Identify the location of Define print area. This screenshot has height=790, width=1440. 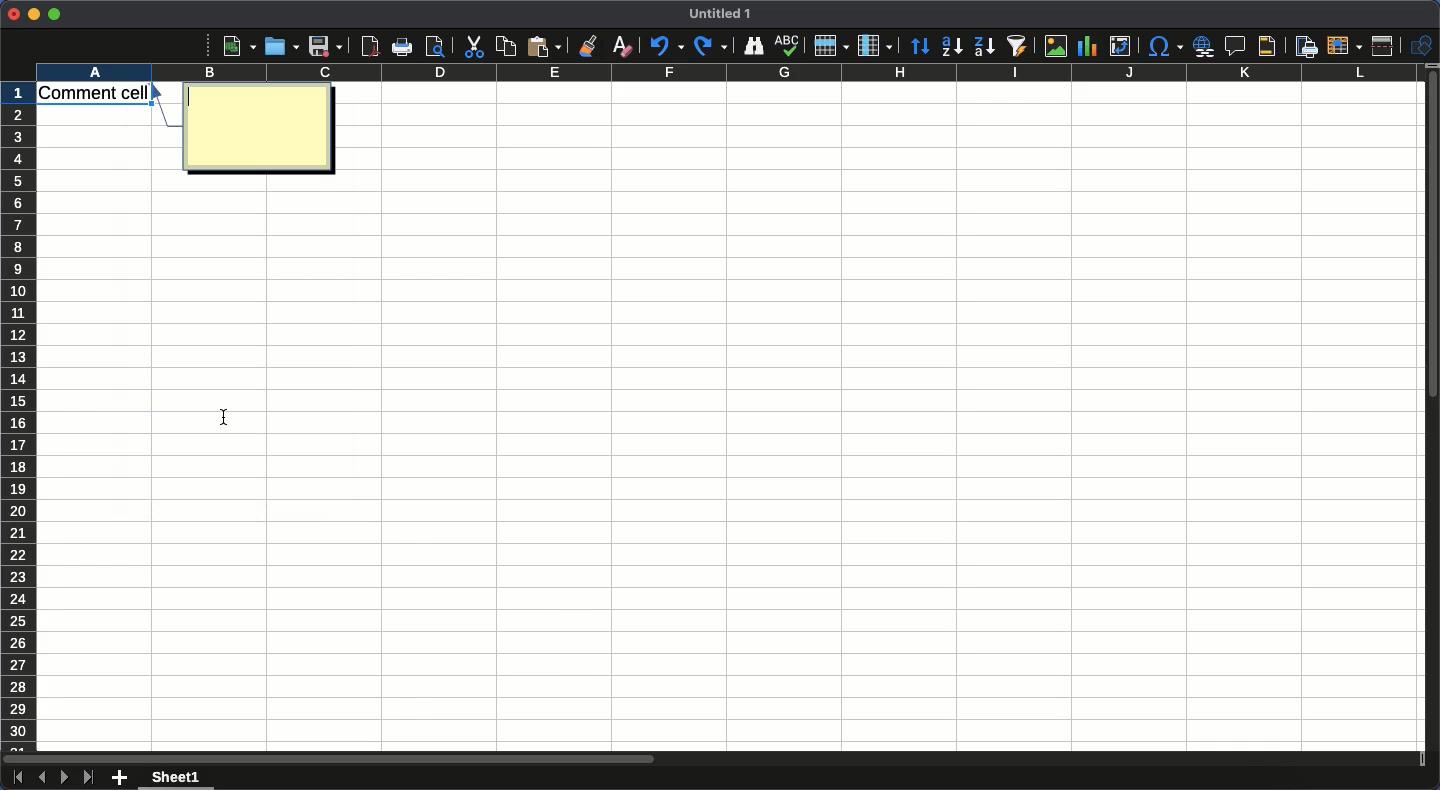
(1306, 46).